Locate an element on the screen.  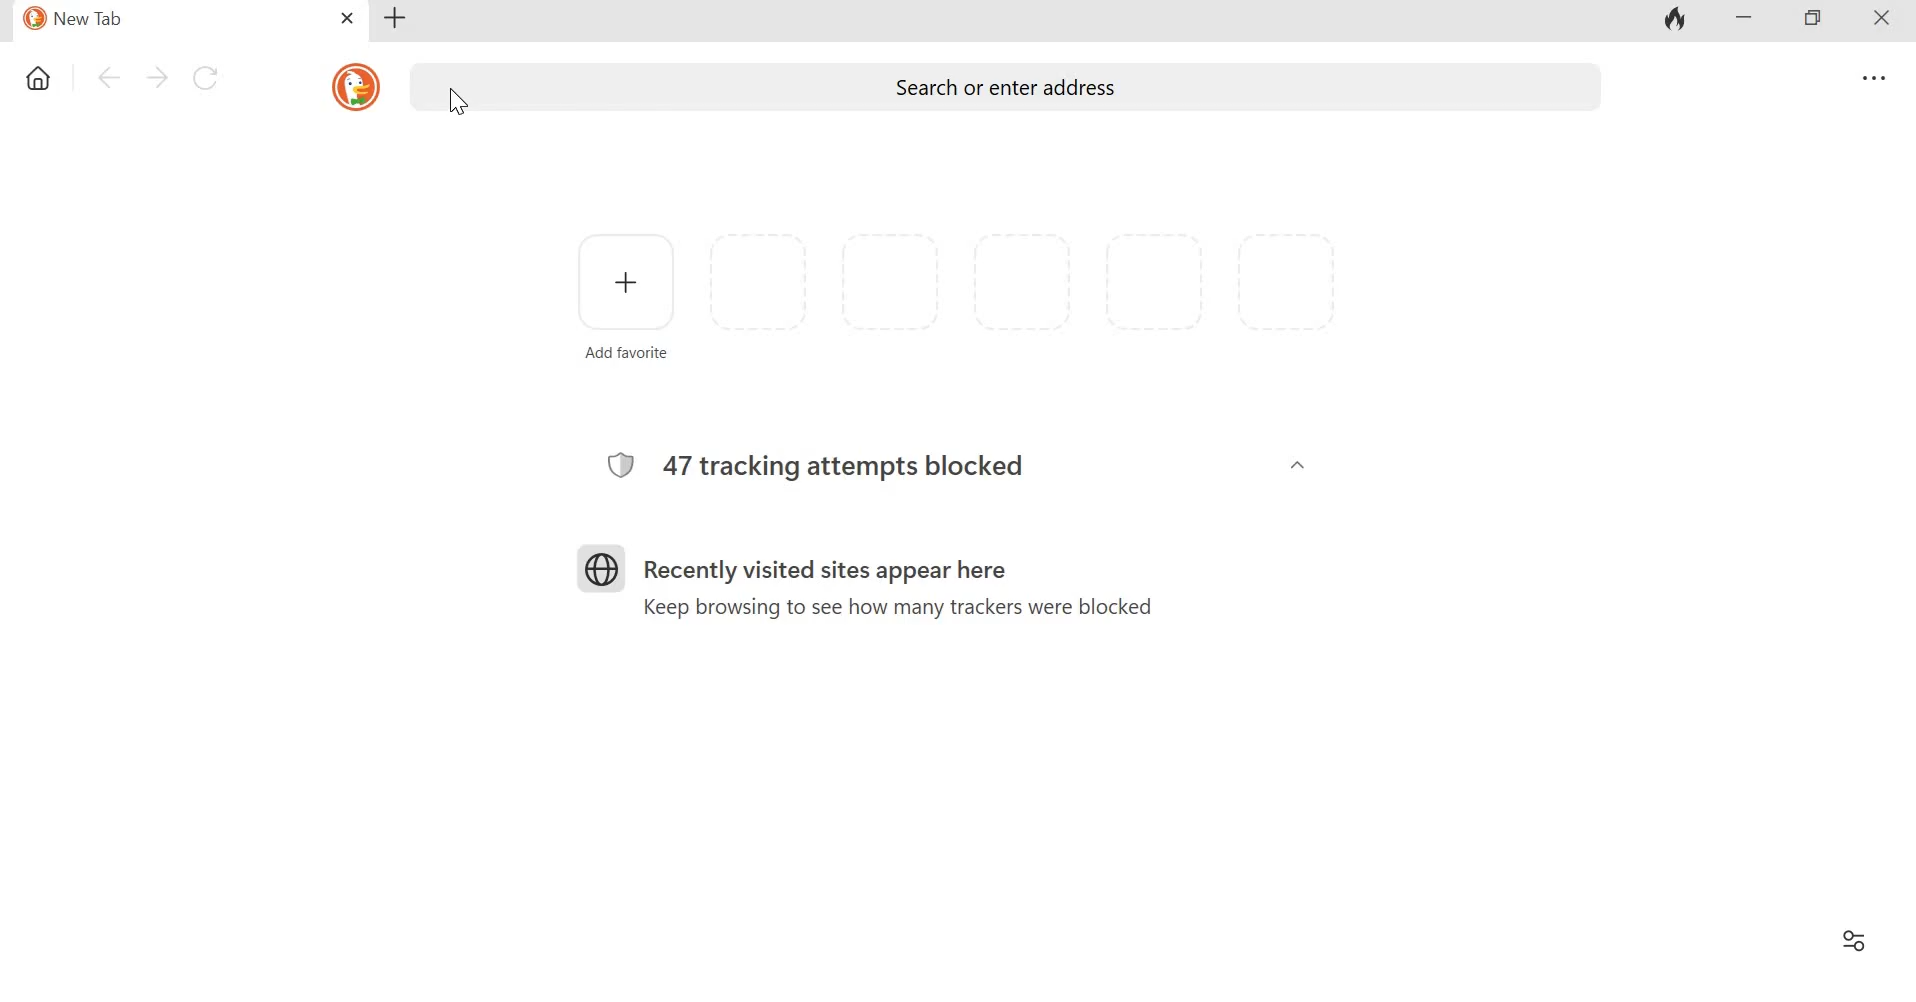
New tab is located at coordinates (401, 20).